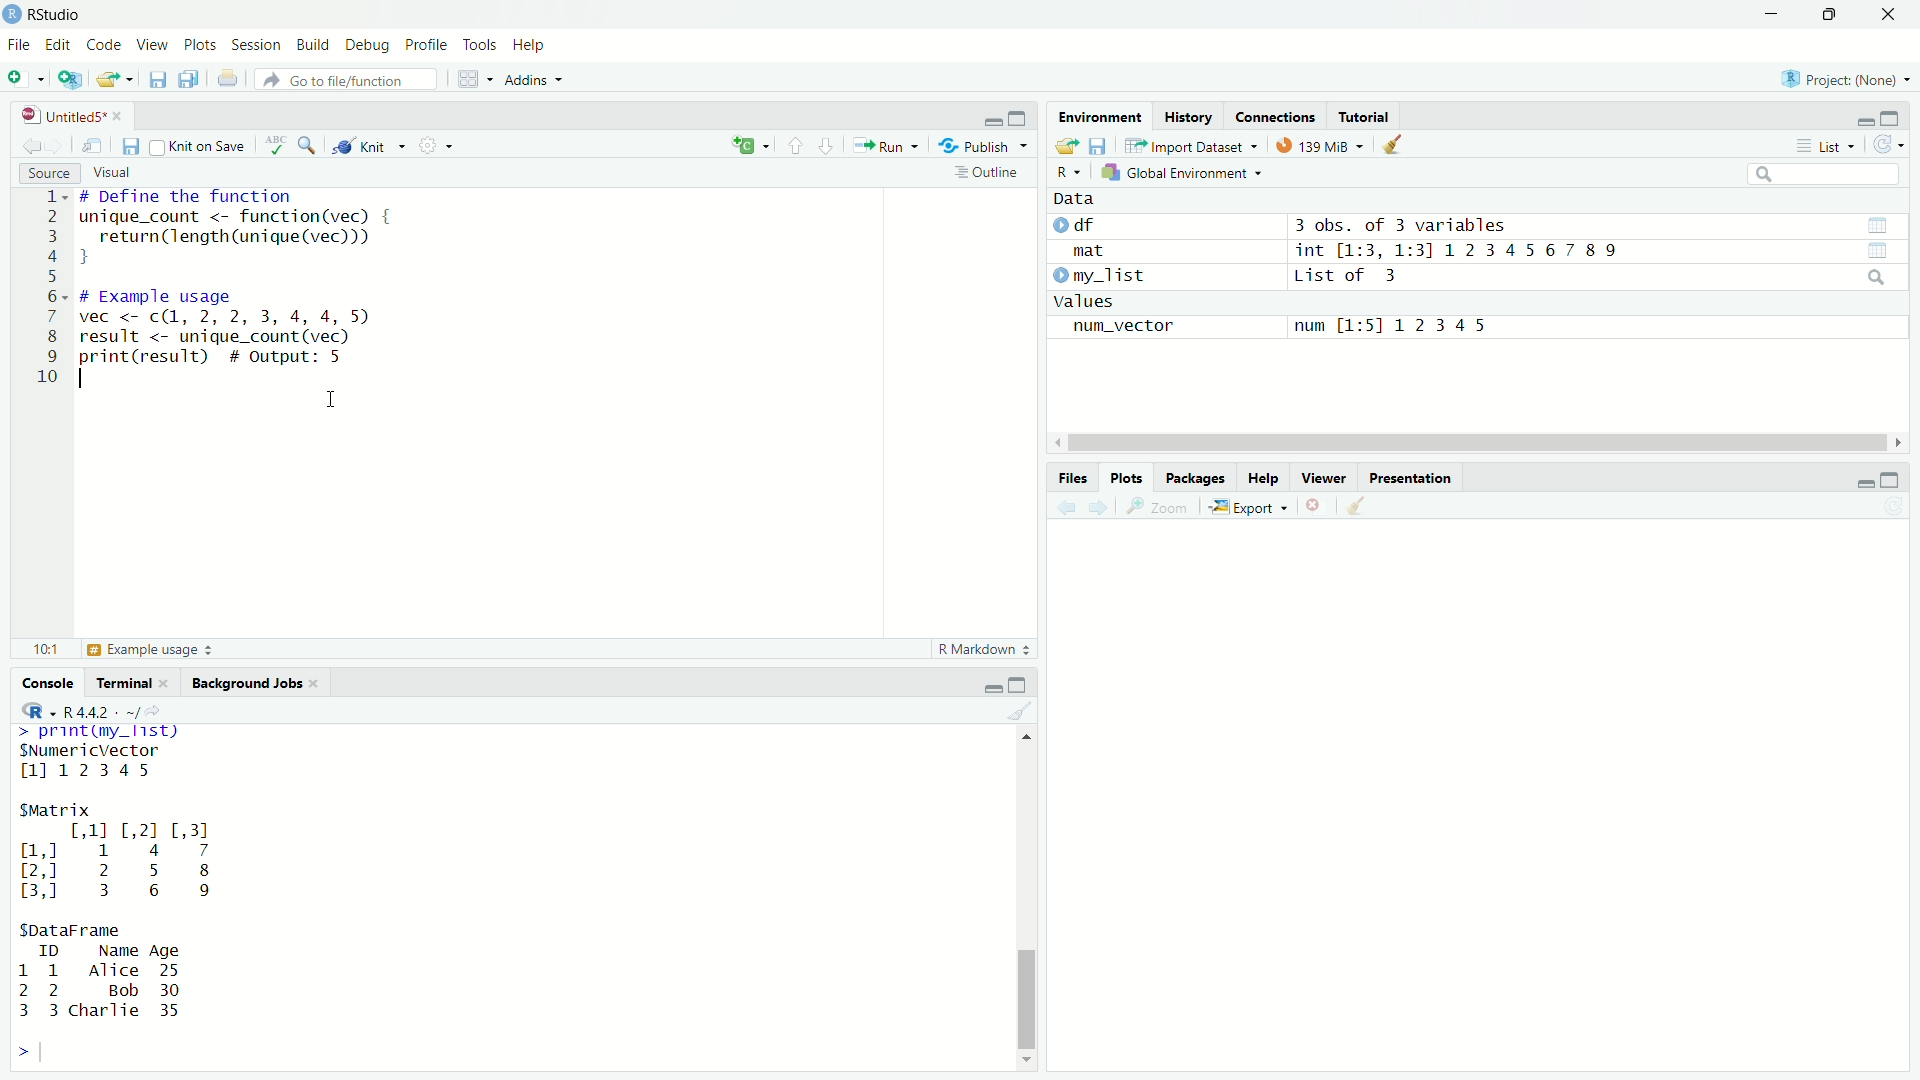  Describe the element at coordinates (369, 45) in the screenshot. I see `Debug` at that location.